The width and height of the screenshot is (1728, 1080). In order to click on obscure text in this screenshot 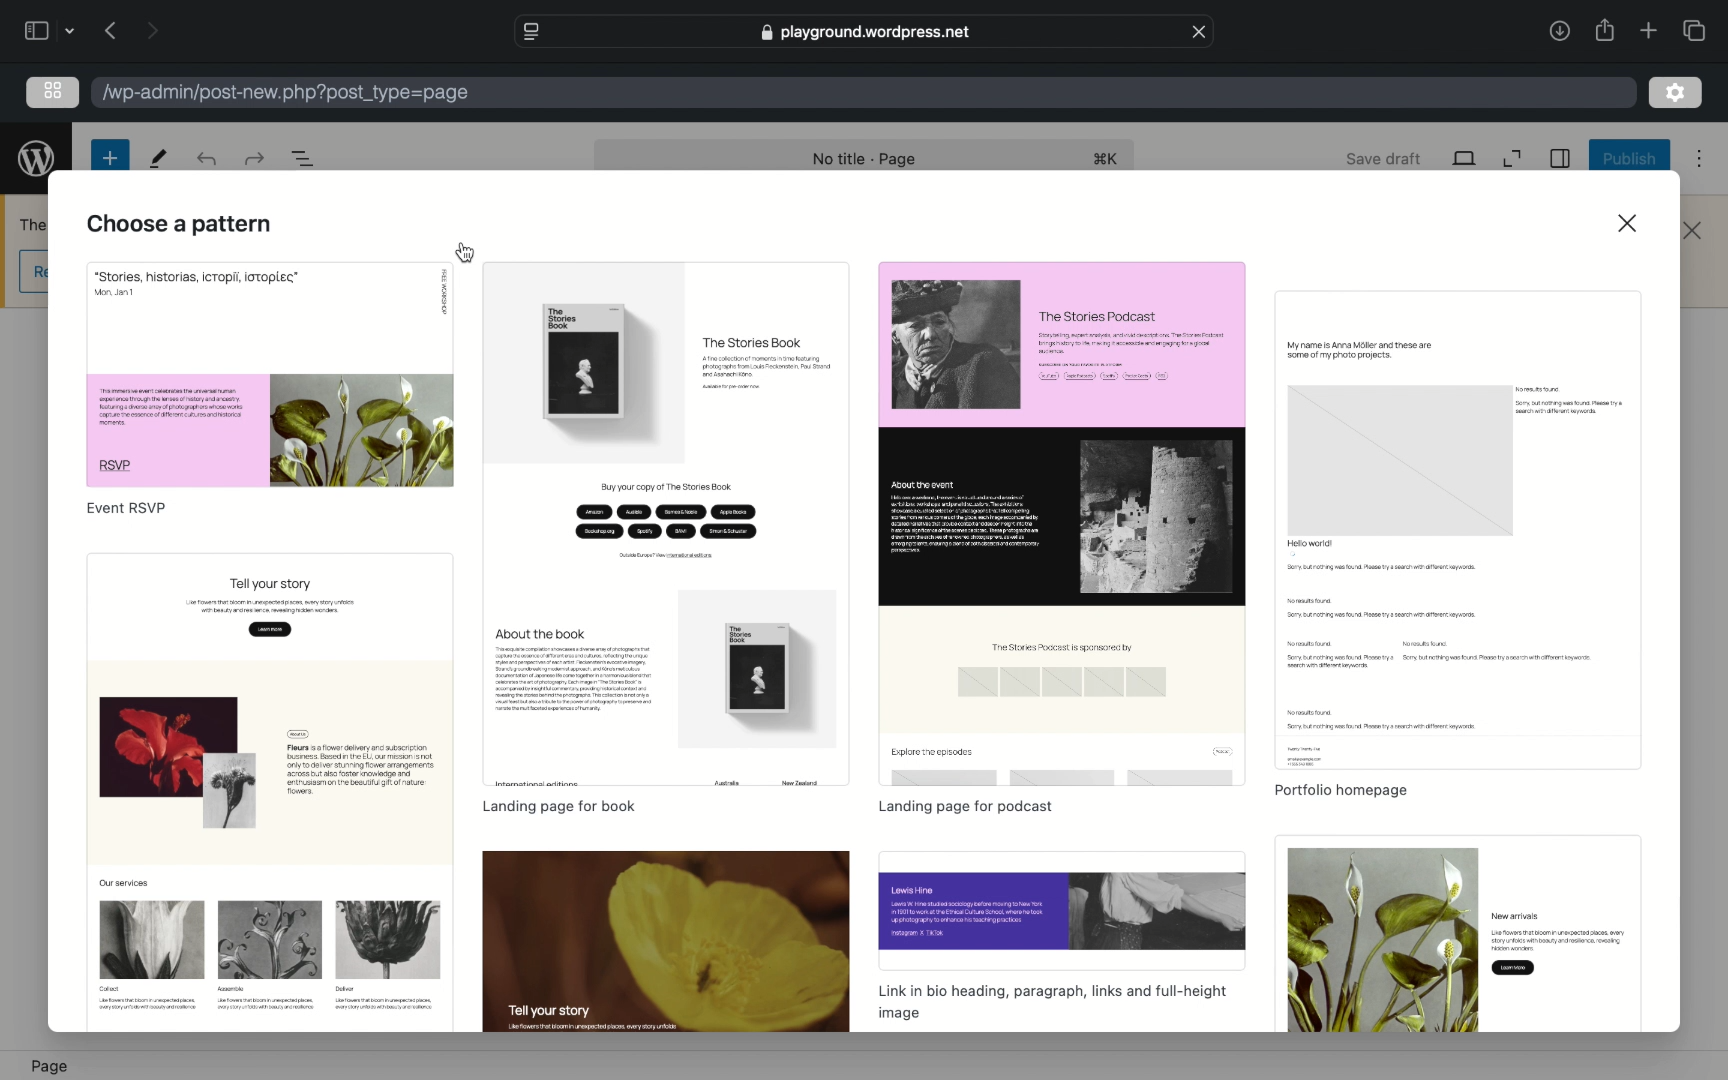, I will do `click(30, 224)`.